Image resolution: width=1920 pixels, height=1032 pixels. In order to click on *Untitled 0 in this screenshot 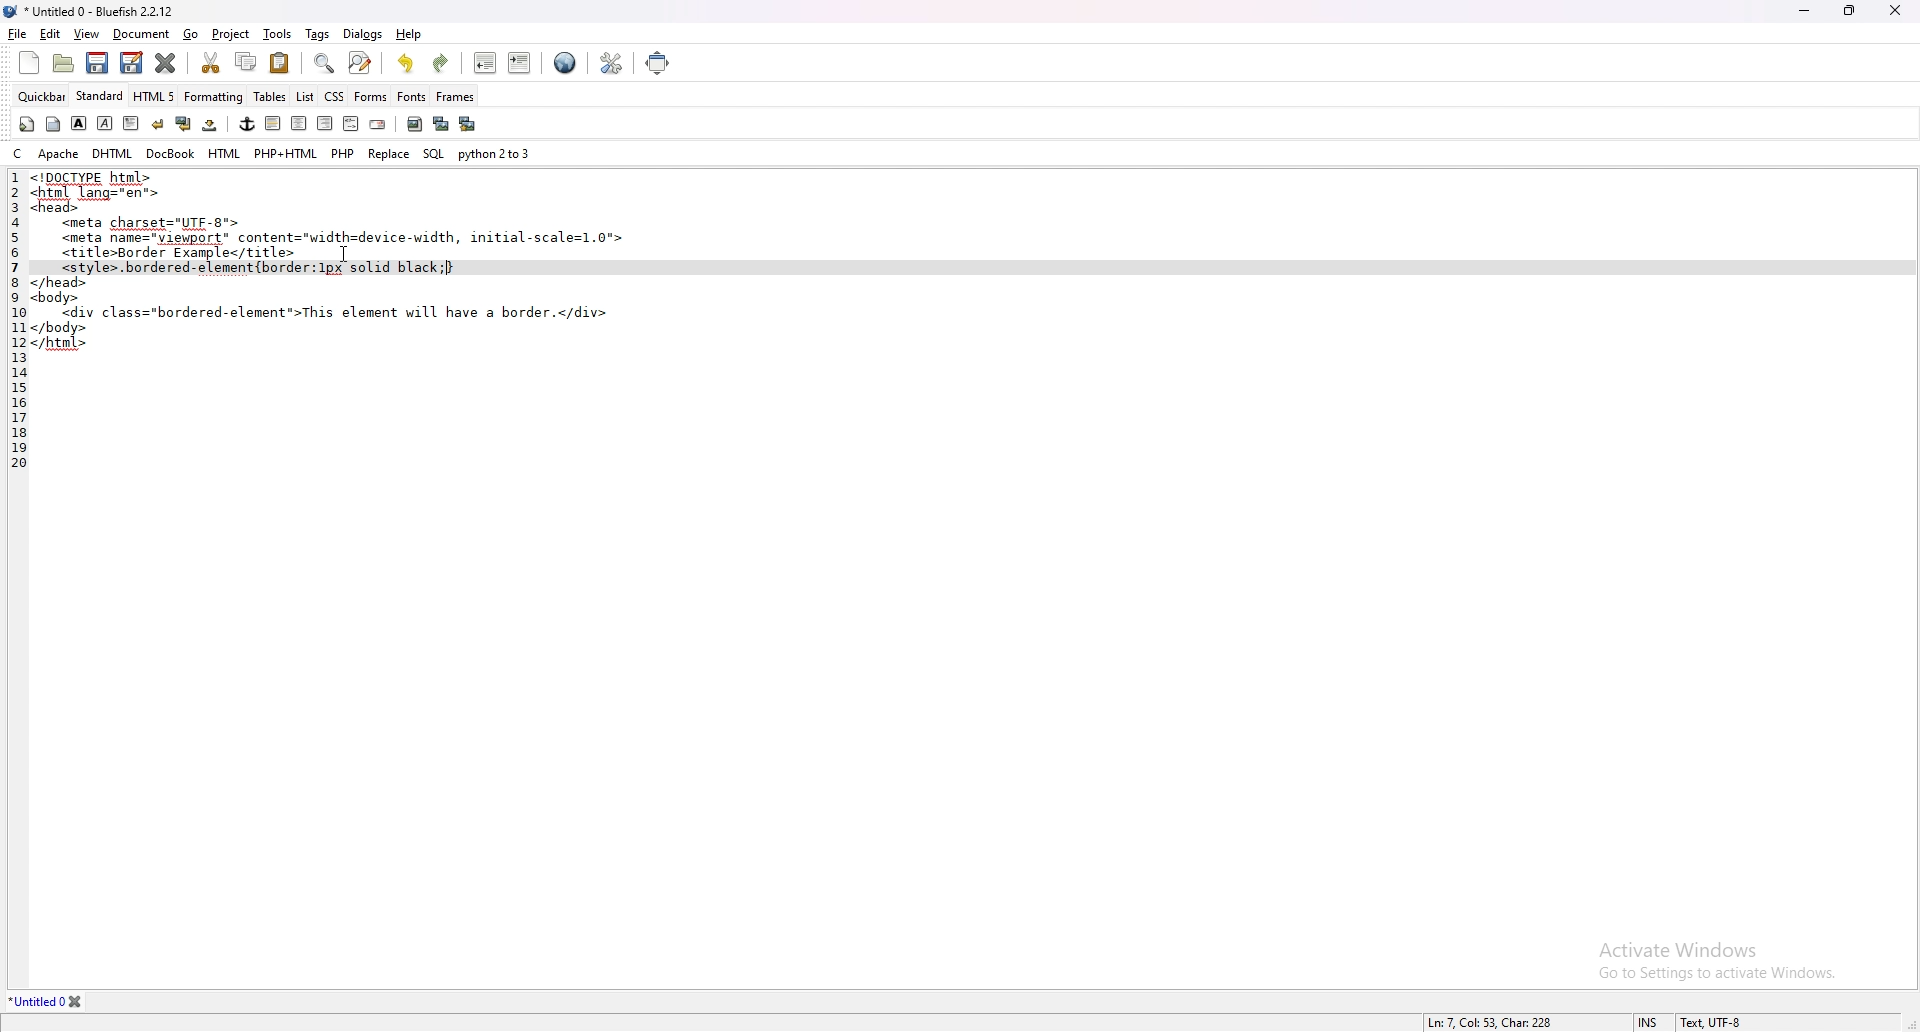, I will do `click(48, 1002)`.